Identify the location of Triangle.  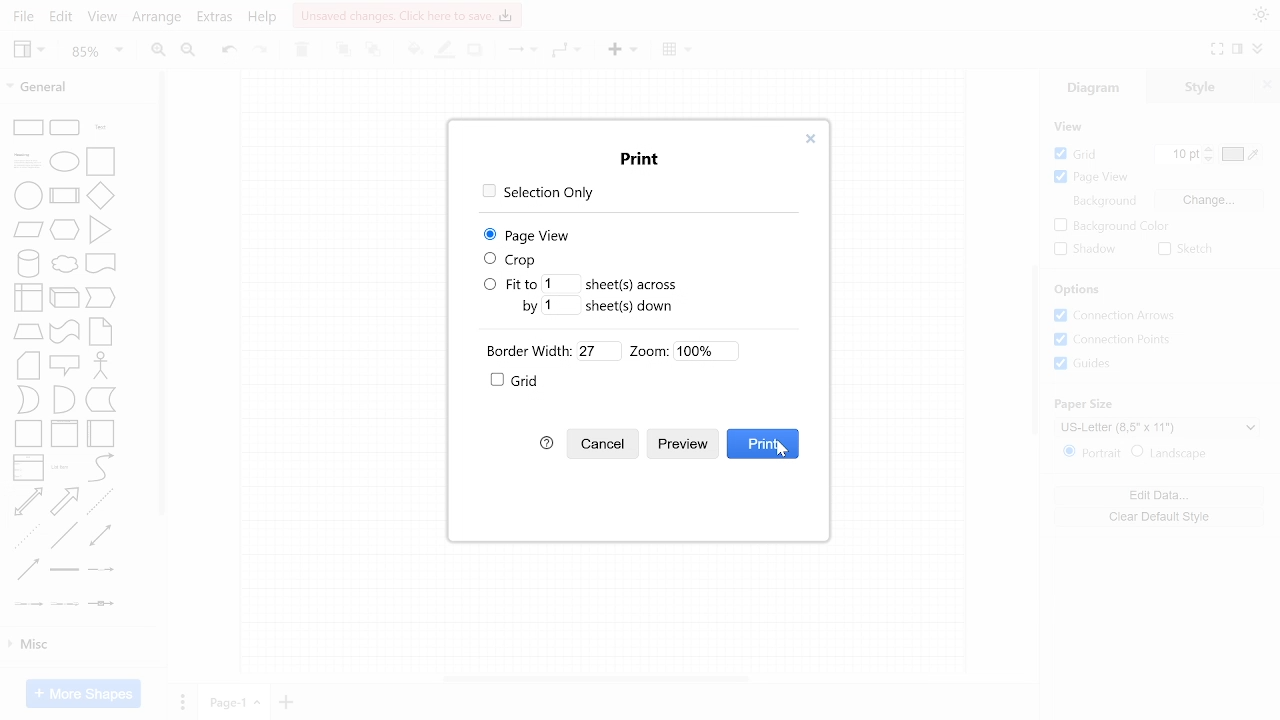
(100, 230).